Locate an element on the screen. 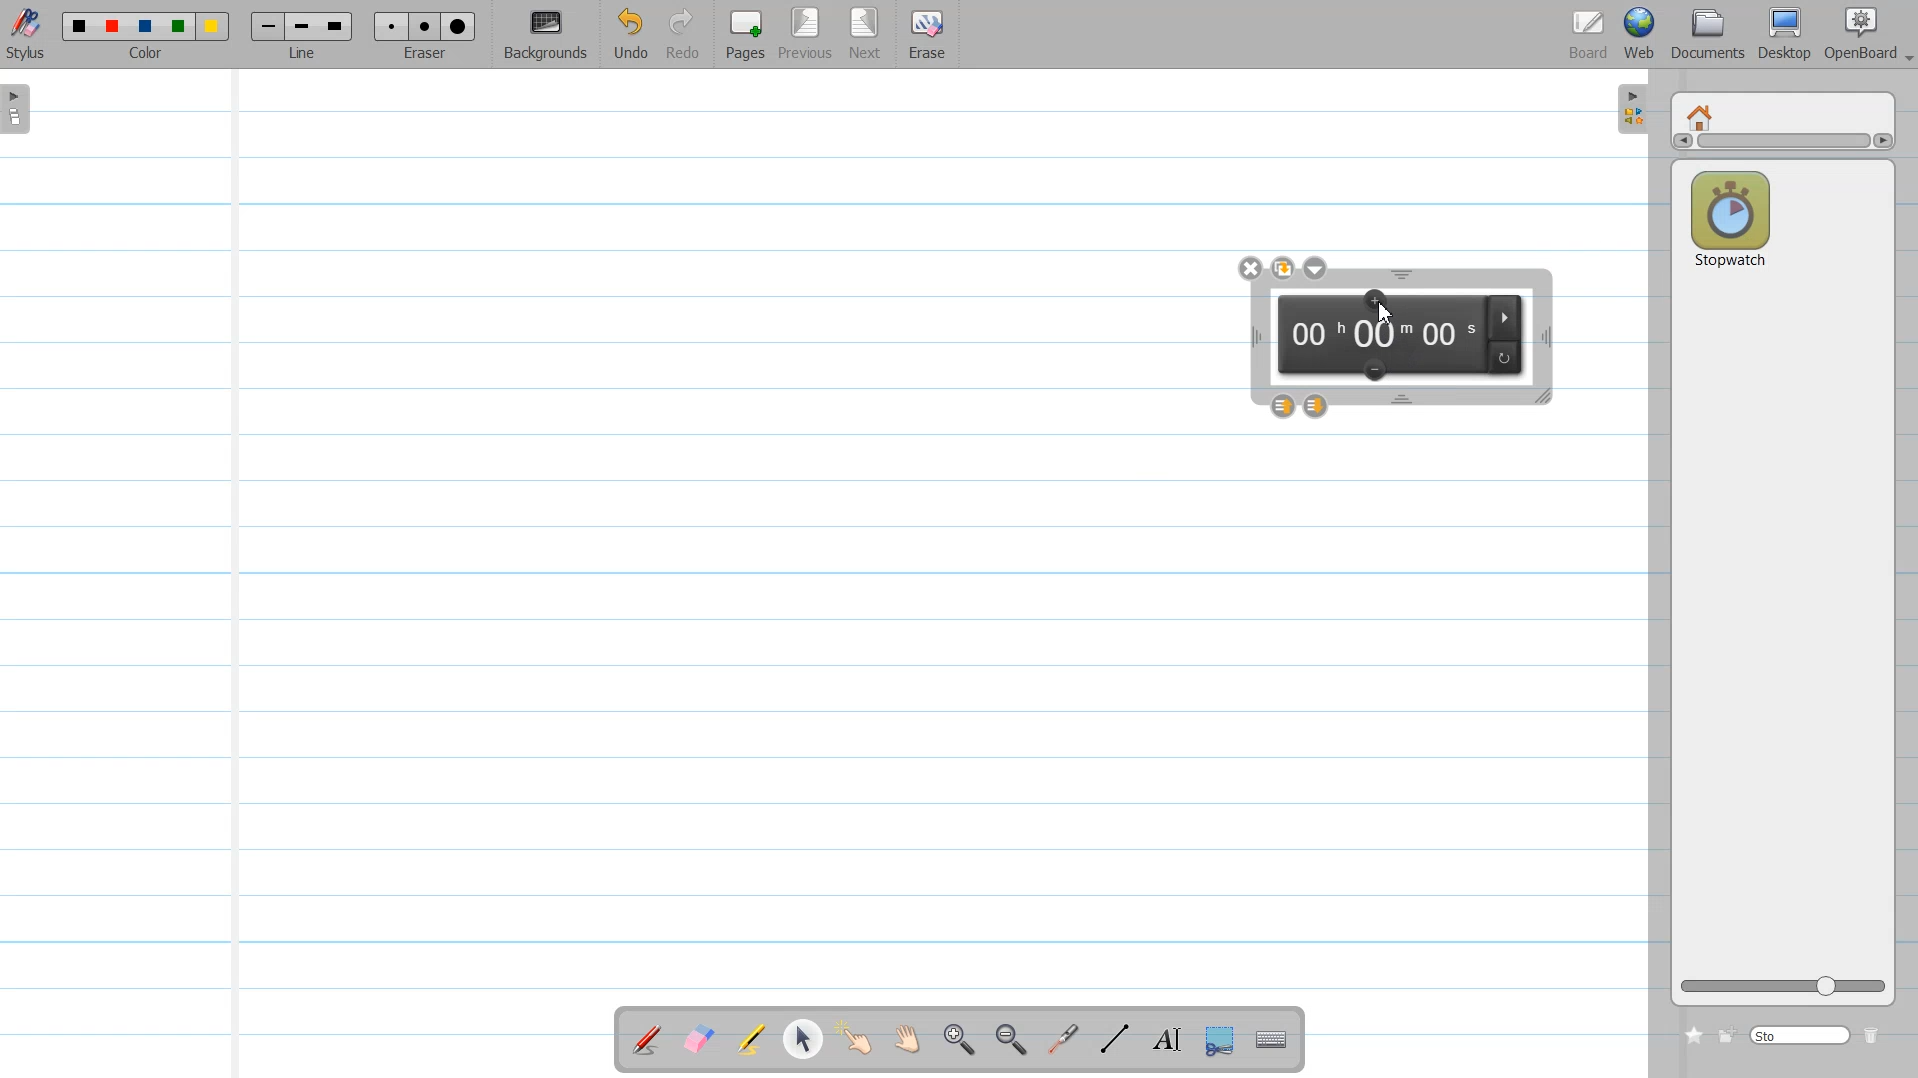 Image resolution: width=1918 pixels, height=1078 pixels. Eraser is located at coordinates (426, 35).